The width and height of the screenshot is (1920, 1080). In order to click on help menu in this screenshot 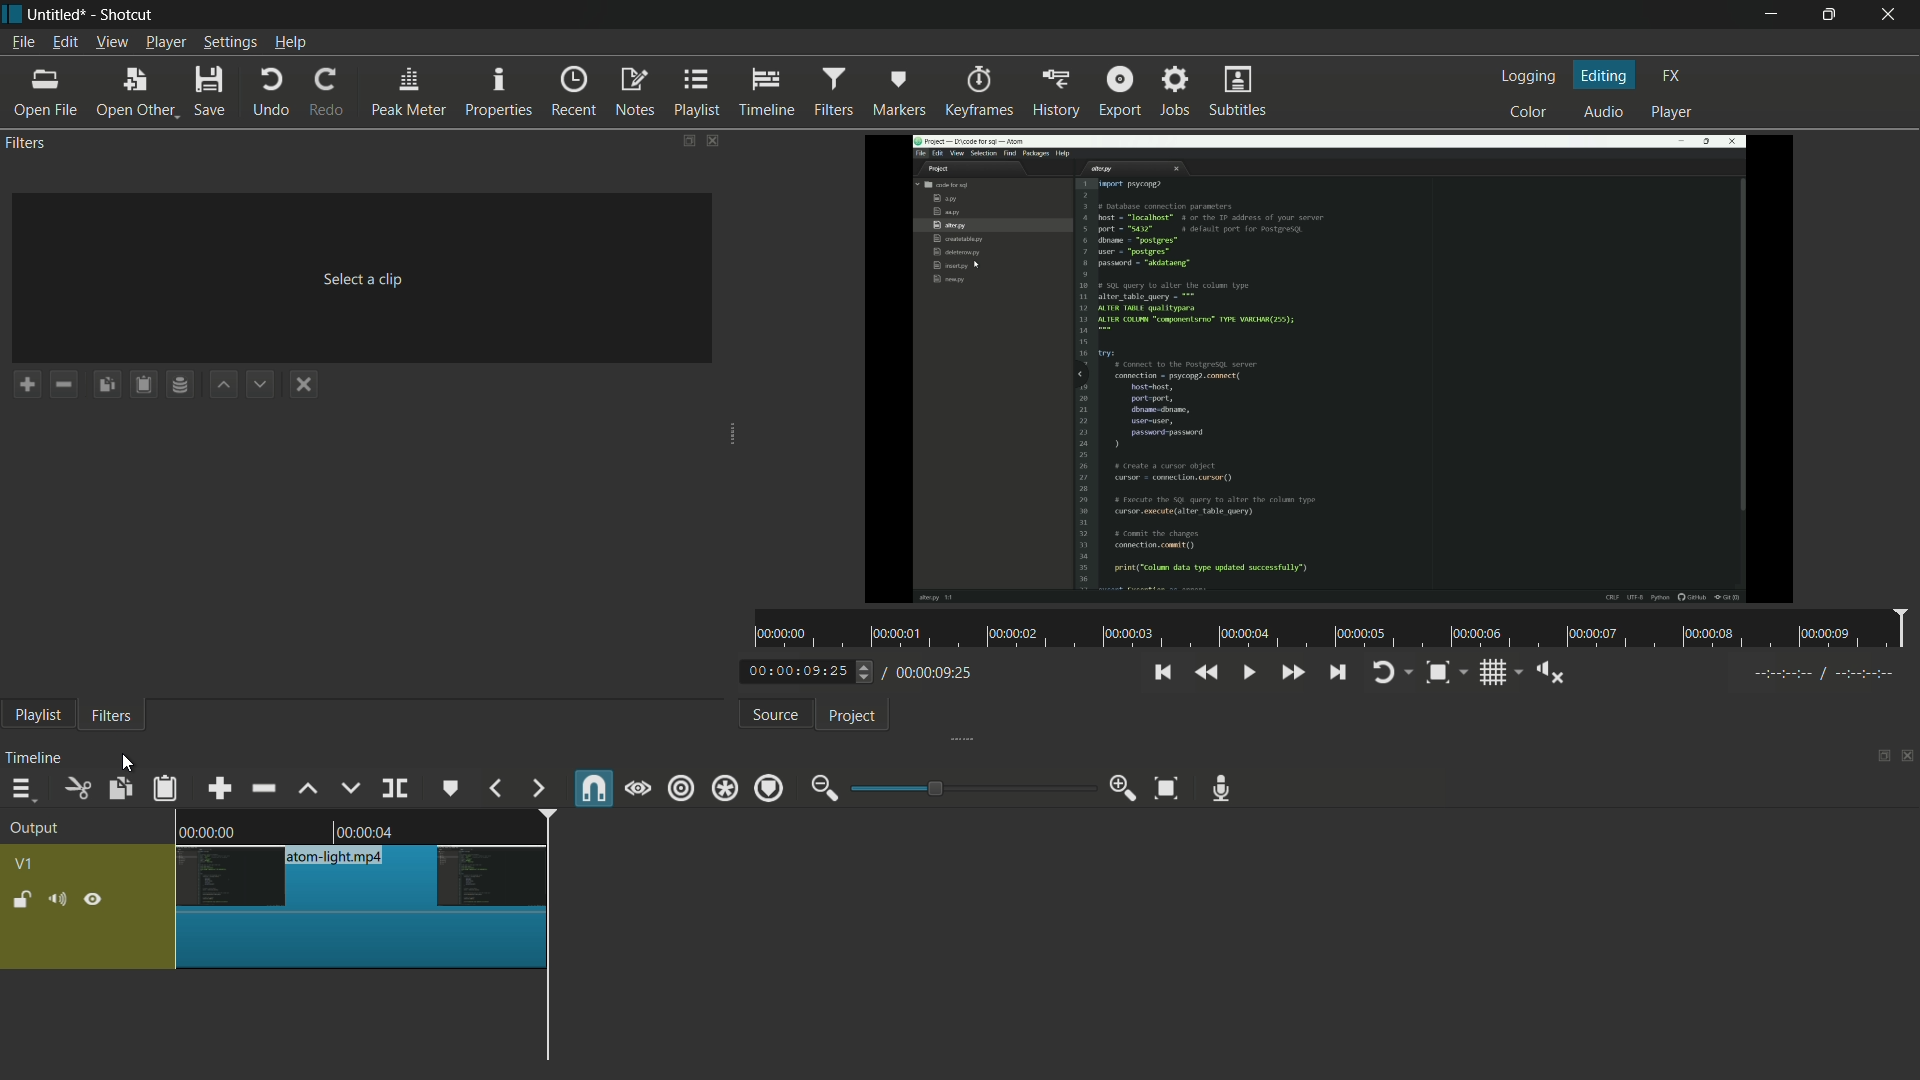, I will do `click(290, 44)`.